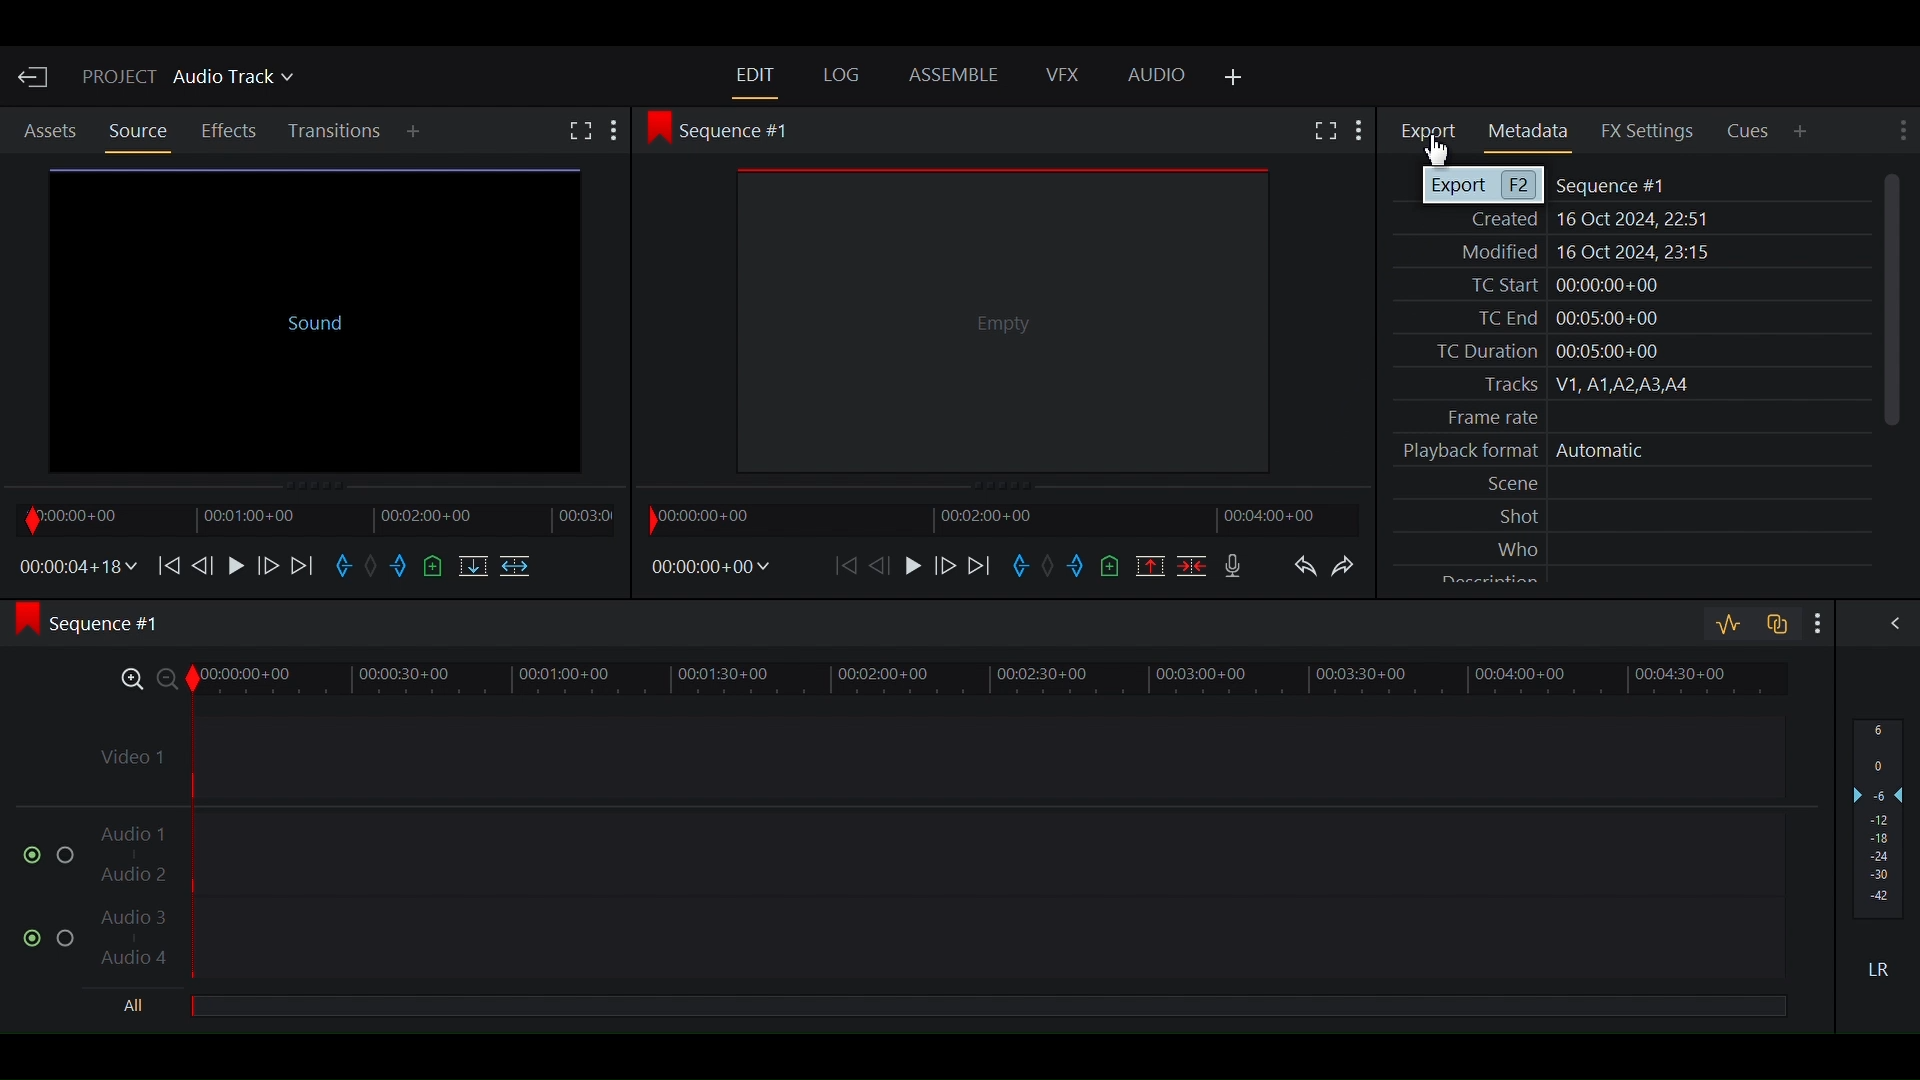 The image size is (1920, 1080). I want to click on TC Start 00:00:00+00, so click(1556, 285).